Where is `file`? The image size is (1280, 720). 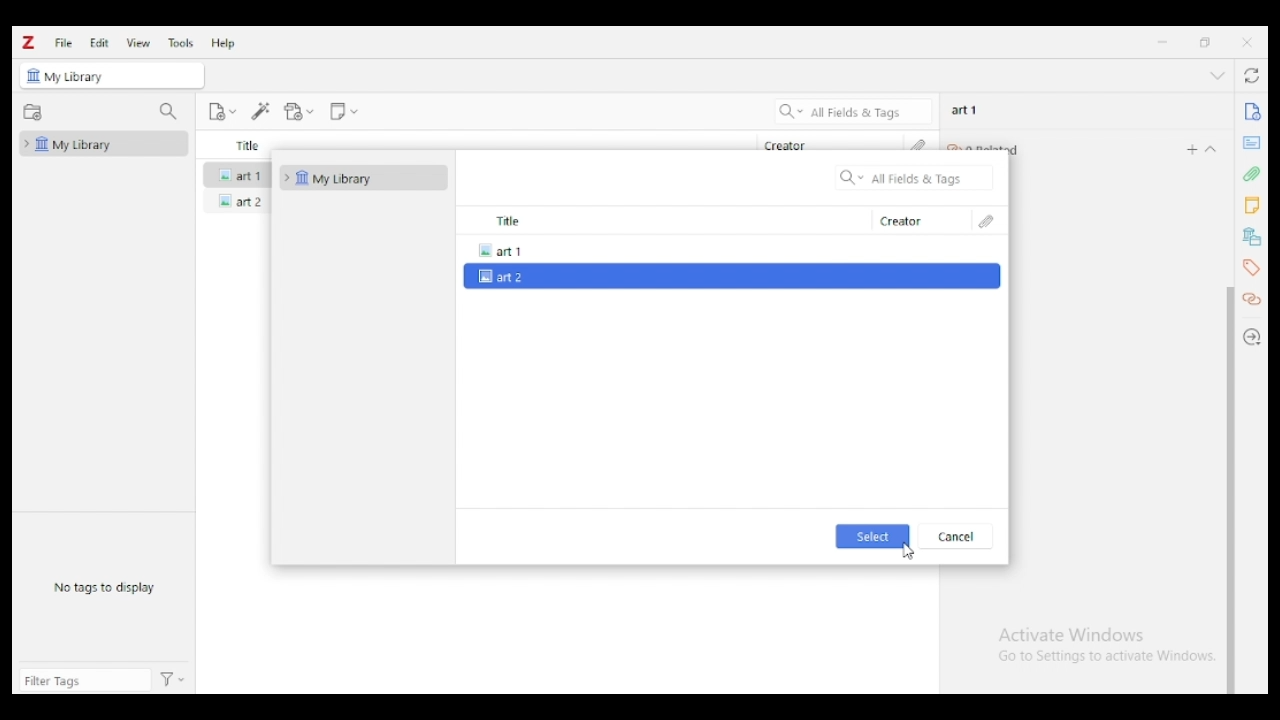
file is located at coordinates (63, 42).